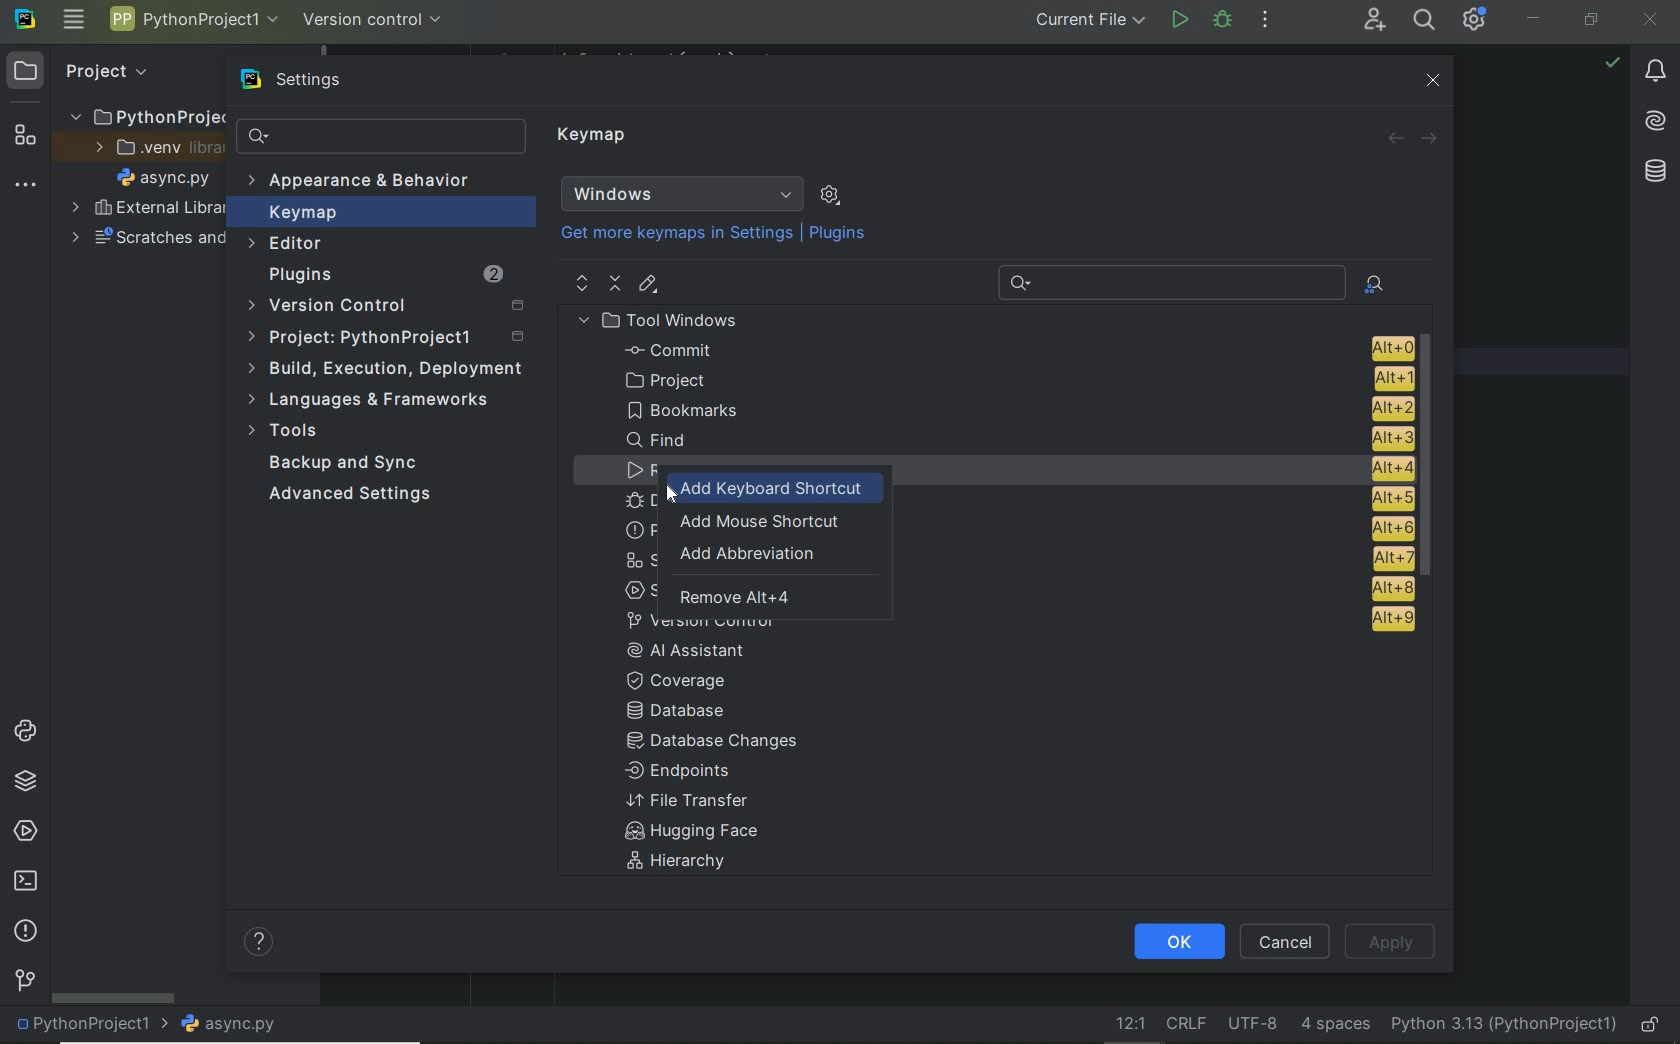 The image size is (1680, 1044). Describe the element at coordinates (1254, 1025) in the screenshot. I see `File Encoding` at that location.